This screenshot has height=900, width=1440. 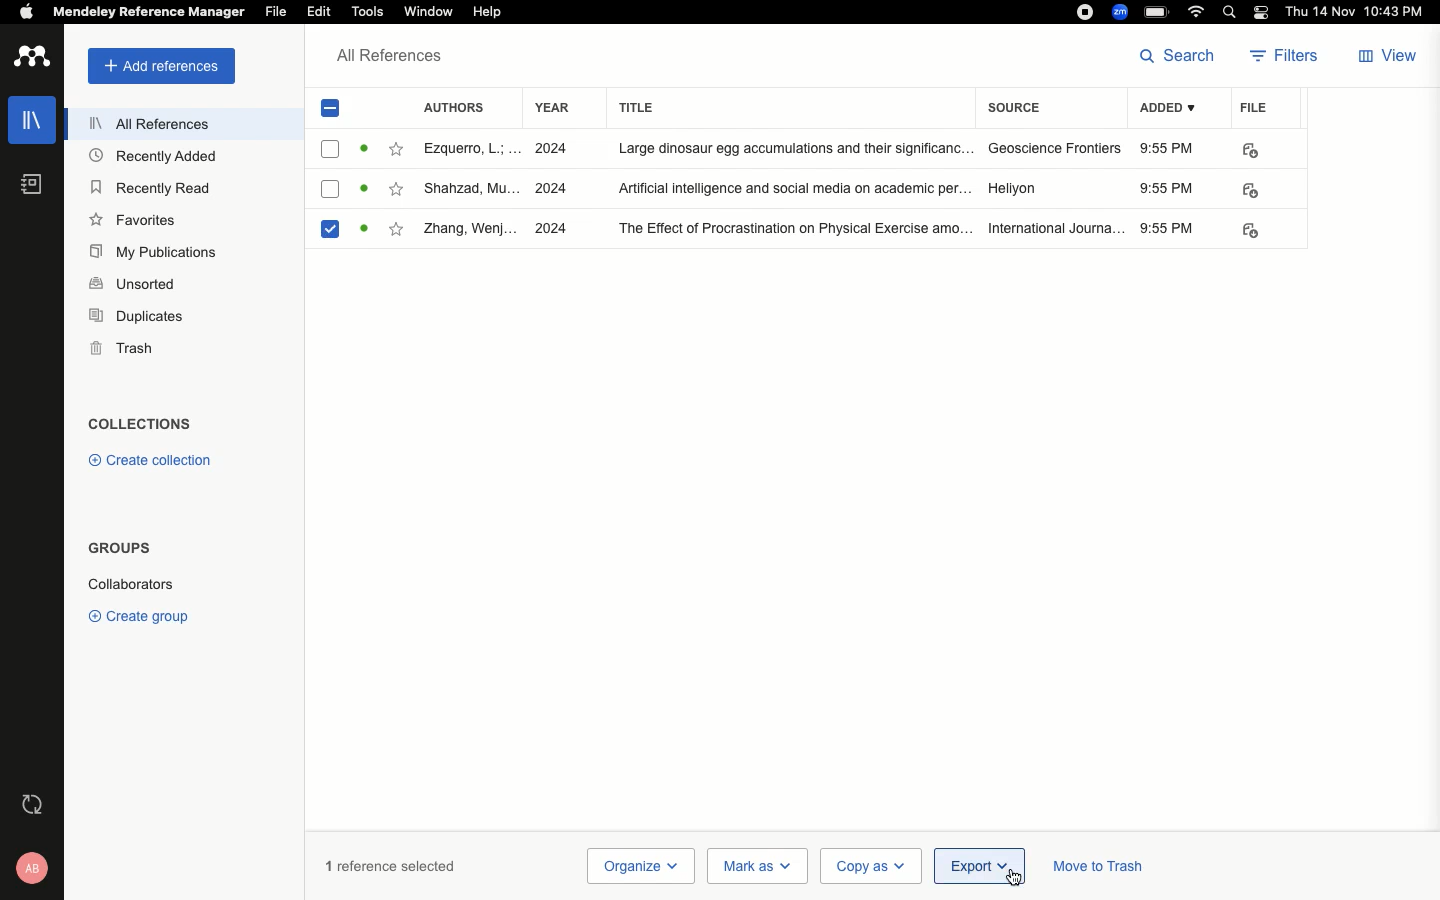 What do you see at coordinates (1158, 14) in the screenshot?
I see `Charge` at bounding box center [1158, 14].